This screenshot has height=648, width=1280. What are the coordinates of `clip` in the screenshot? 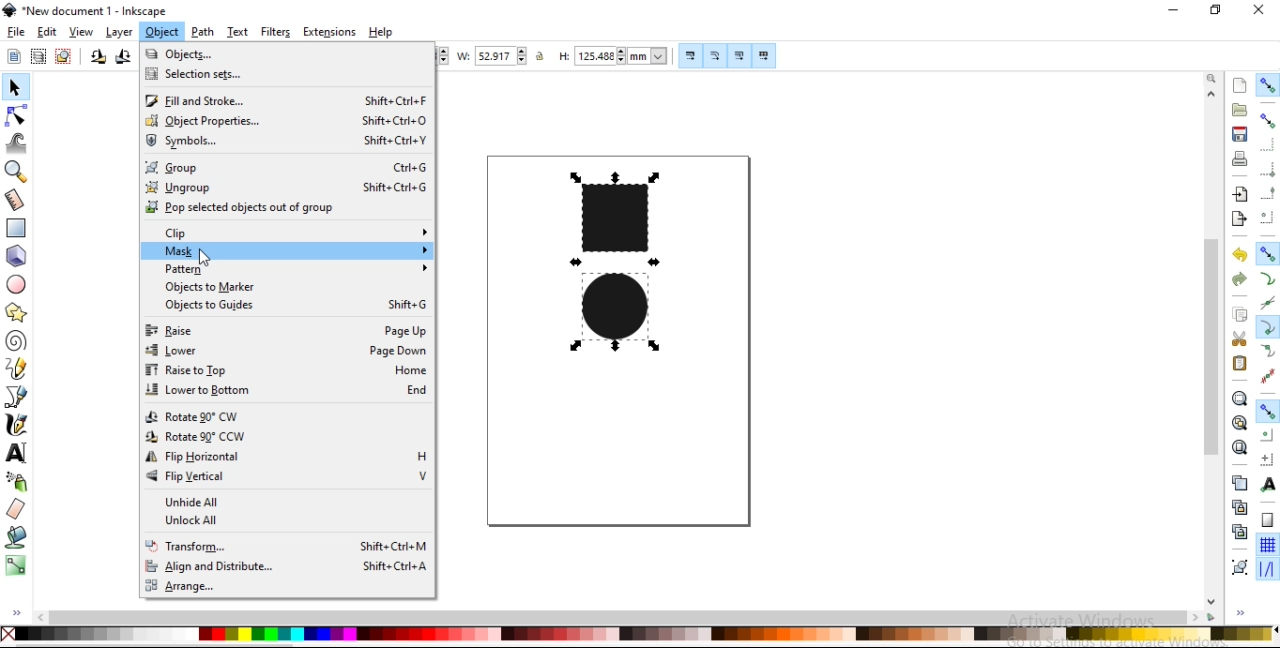 It's located at (292, 233).